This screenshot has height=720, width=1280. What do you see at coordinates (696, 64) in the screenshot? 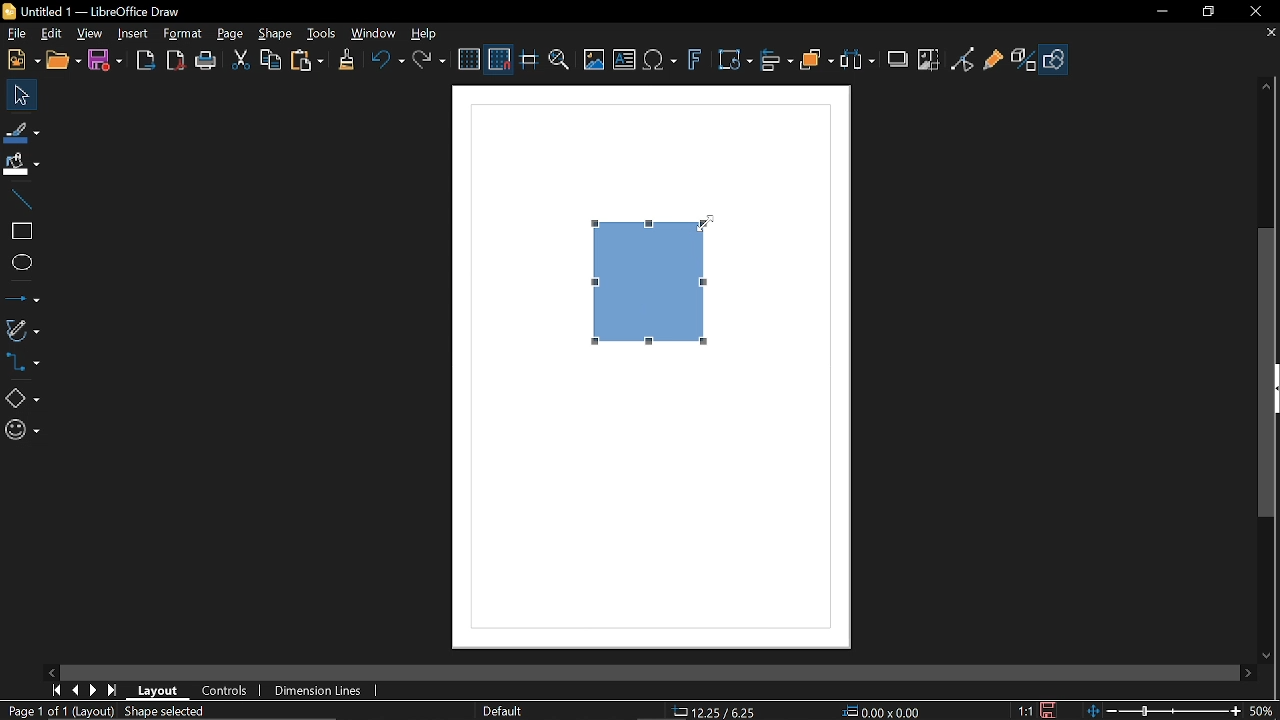
I see `Insert fontwork text` at bounding box center [696, 64].